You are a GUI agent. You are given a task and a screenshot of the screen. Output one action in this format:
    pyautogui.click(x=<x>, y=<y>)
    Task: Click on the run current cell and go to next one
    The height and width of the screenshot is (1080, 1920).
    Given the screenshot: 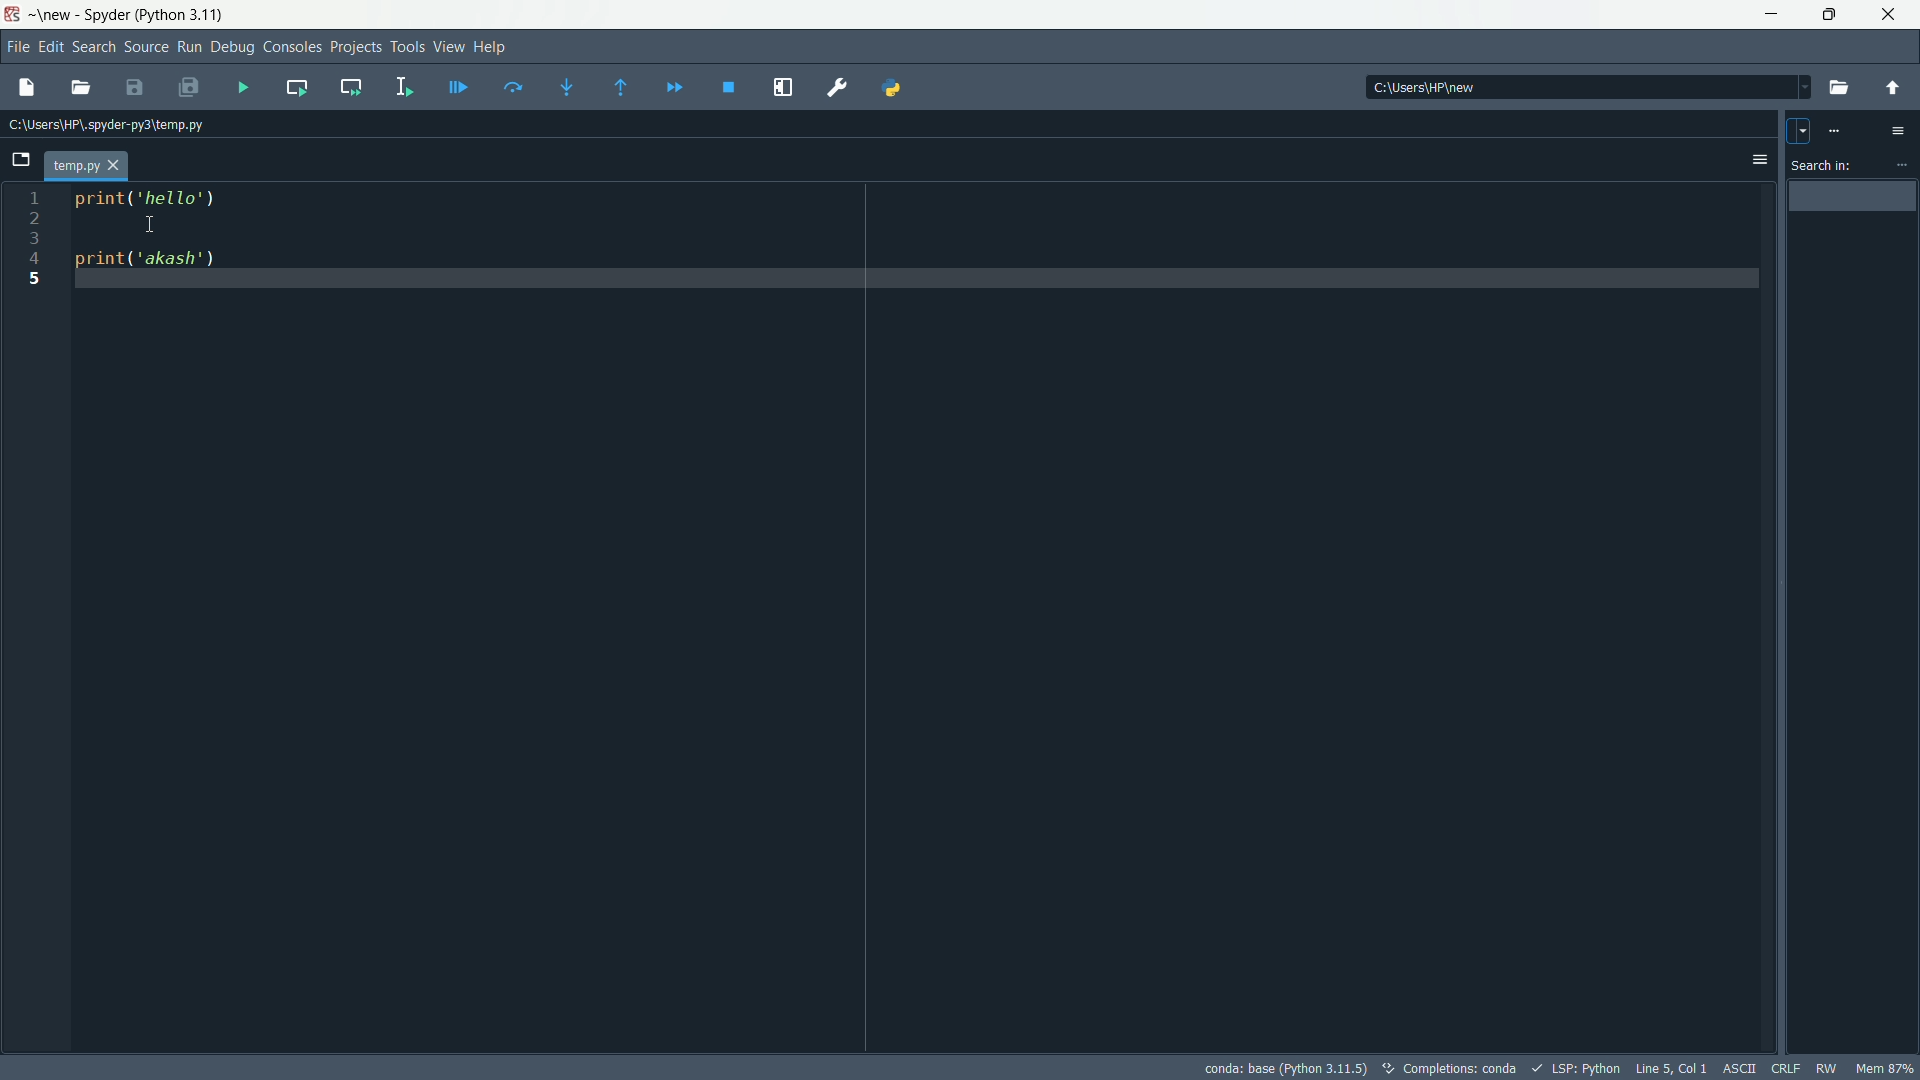 What is the action you would take?
    pyautogui.click(x=350, y=87)
    